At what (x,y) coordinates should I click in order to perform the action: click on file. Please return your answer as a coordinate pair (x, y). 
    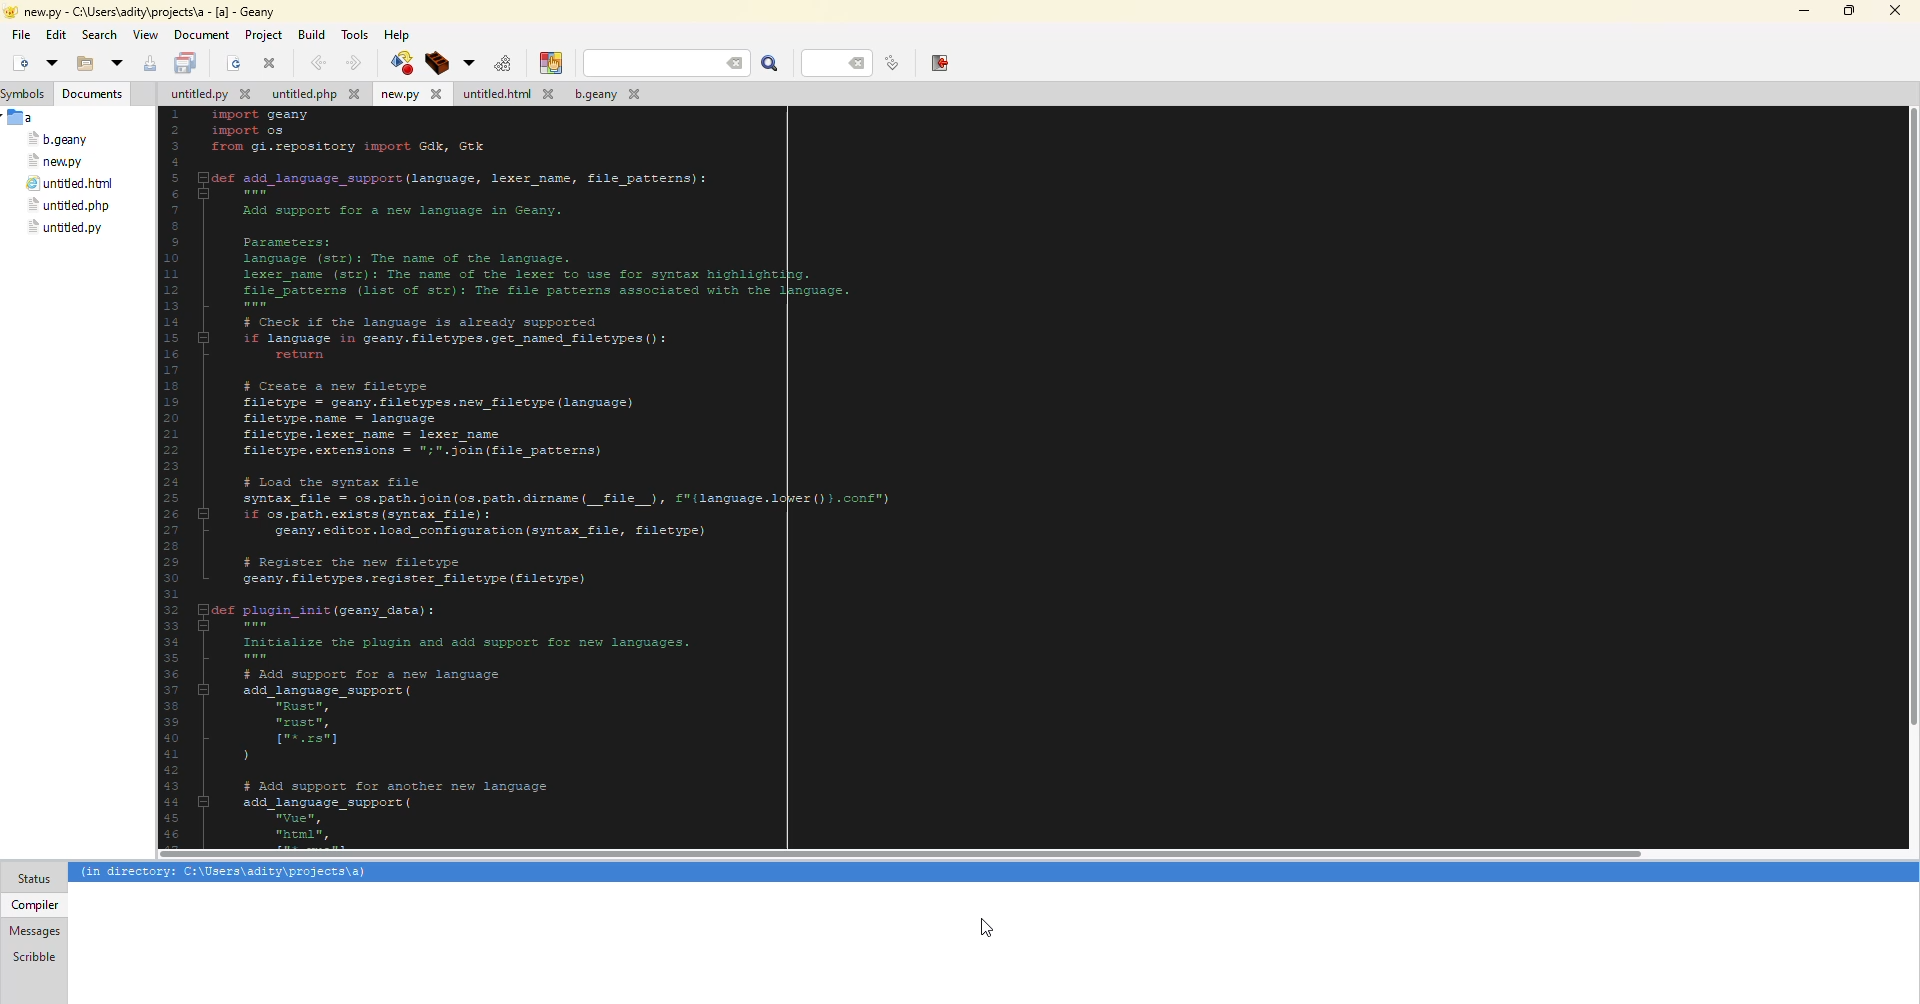
    Looking at the image, I should click on (55, 161).